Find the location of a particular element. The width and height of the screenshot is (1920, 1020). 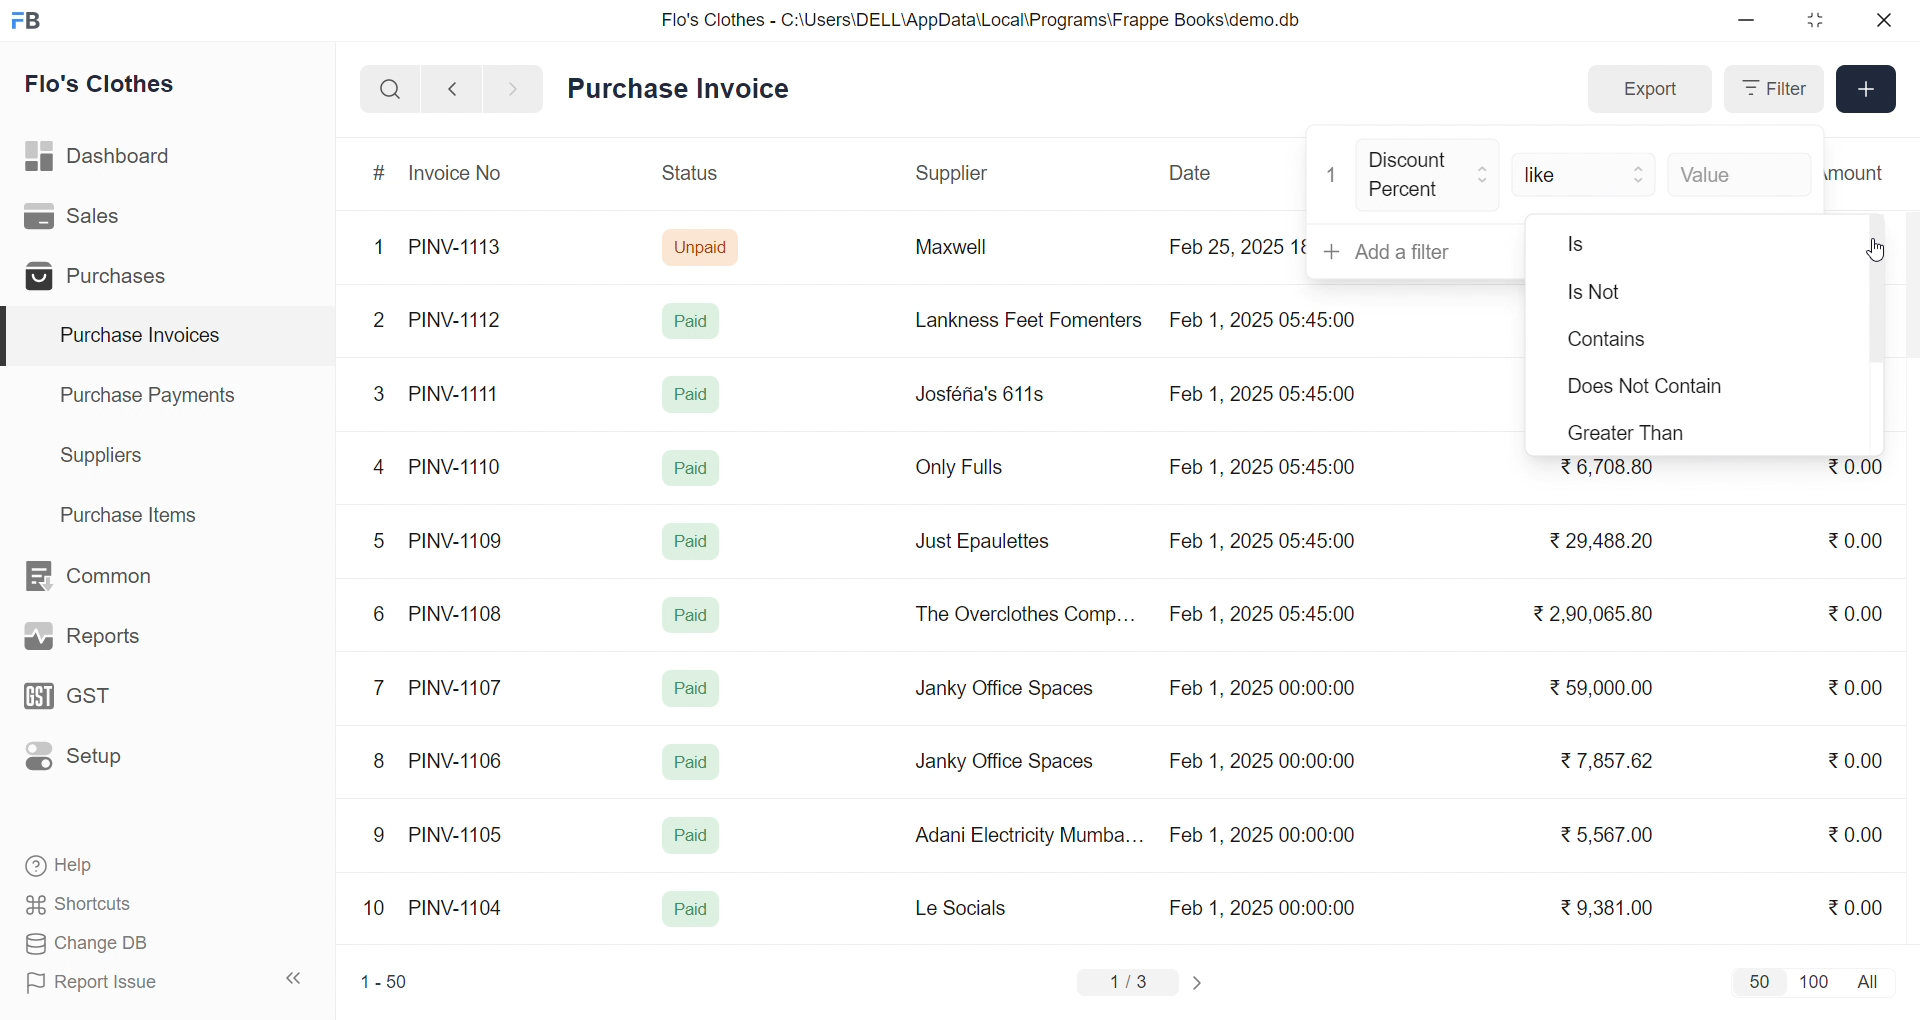

vertical scroll bar is located at coordinates (1876, 293).